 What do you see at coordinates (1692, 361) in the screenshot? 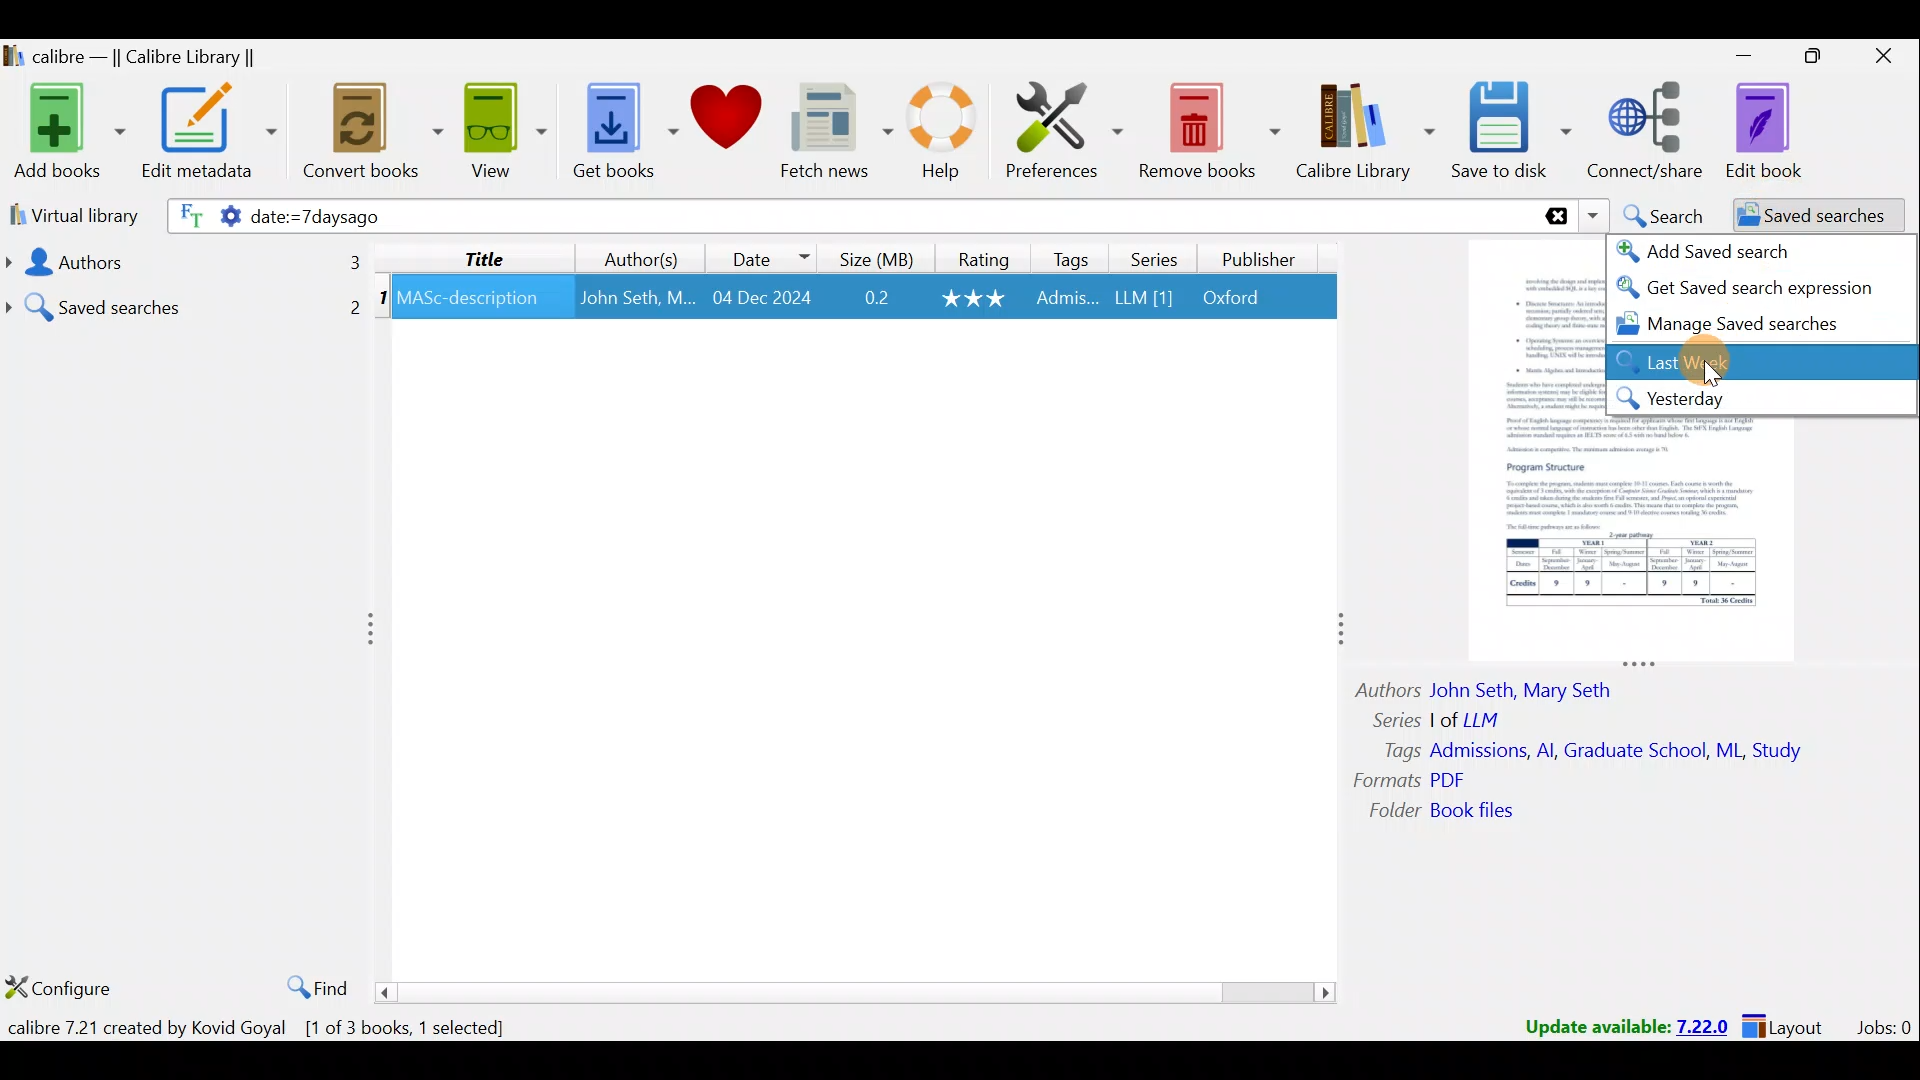
I see `Last week` at bounding box center [1692, 361].